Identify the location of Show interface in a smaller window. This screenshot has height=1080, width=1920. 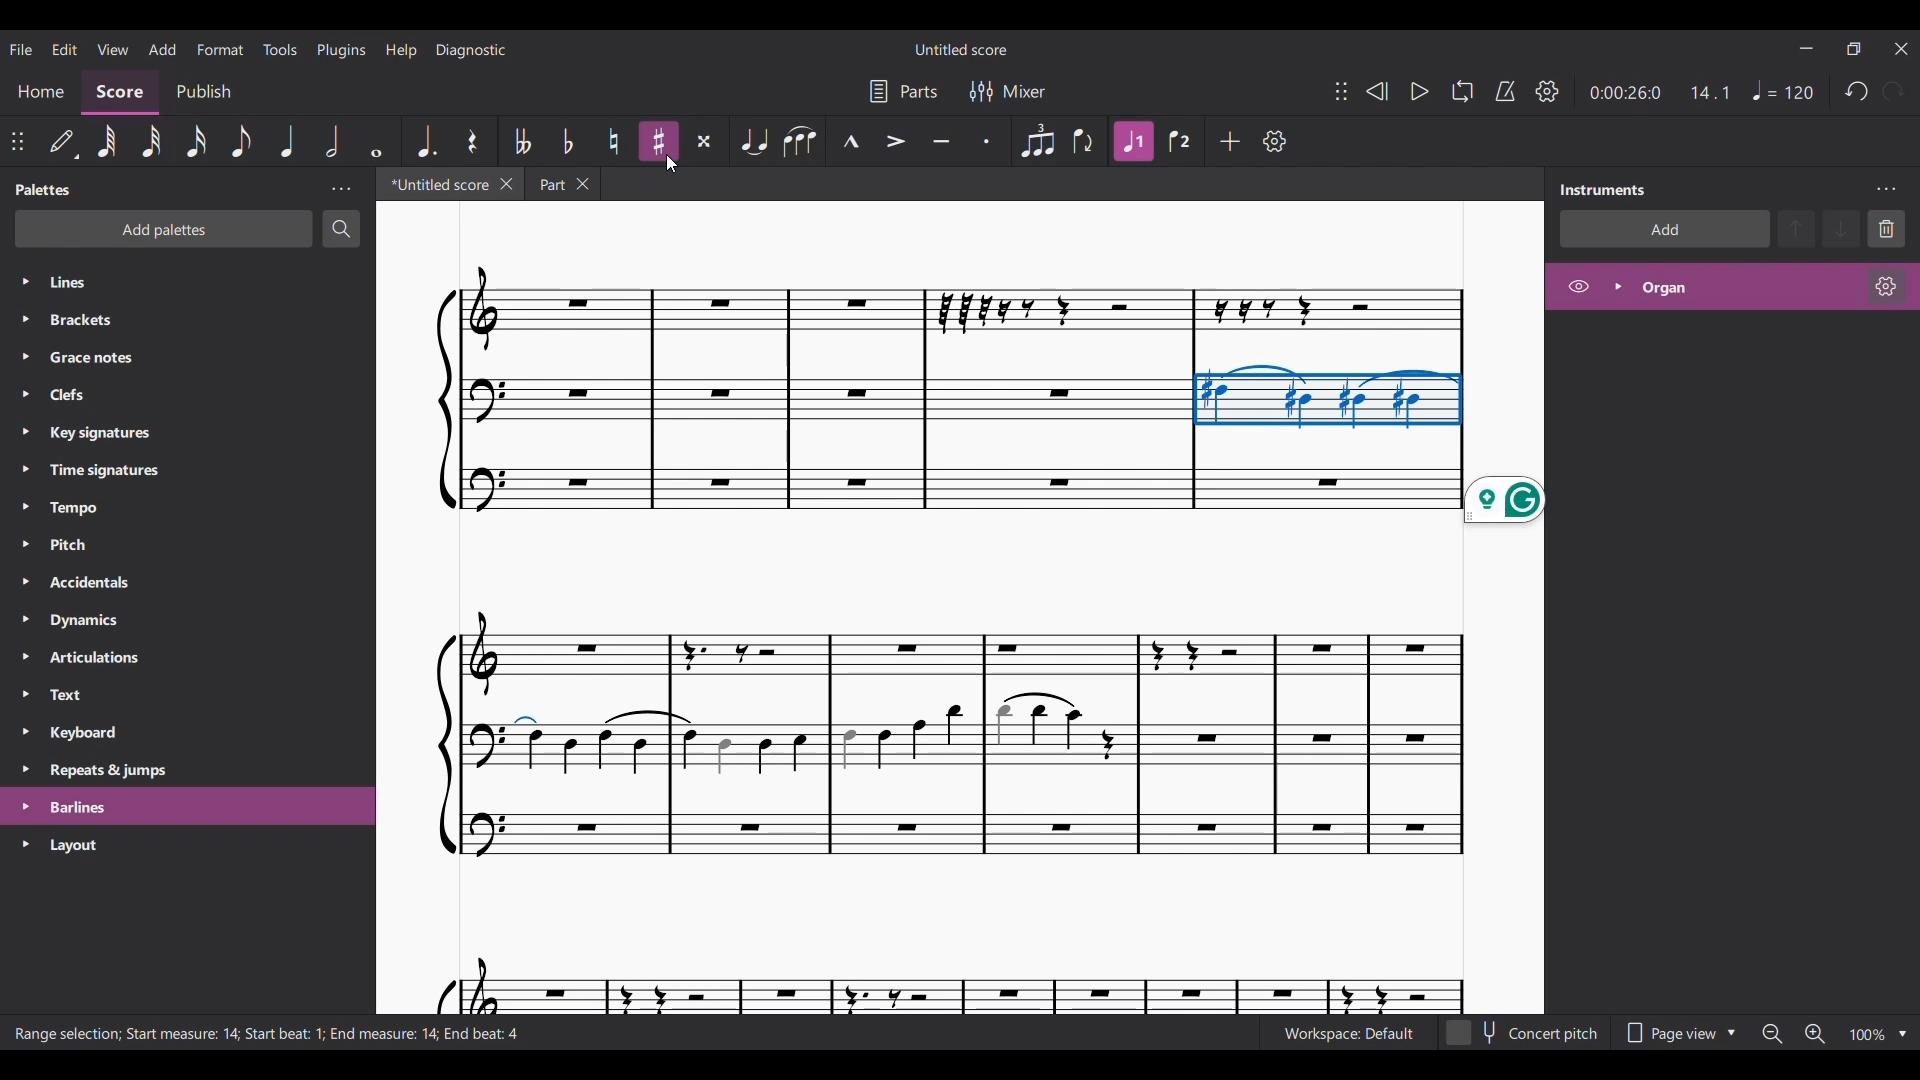
(1853, 49).